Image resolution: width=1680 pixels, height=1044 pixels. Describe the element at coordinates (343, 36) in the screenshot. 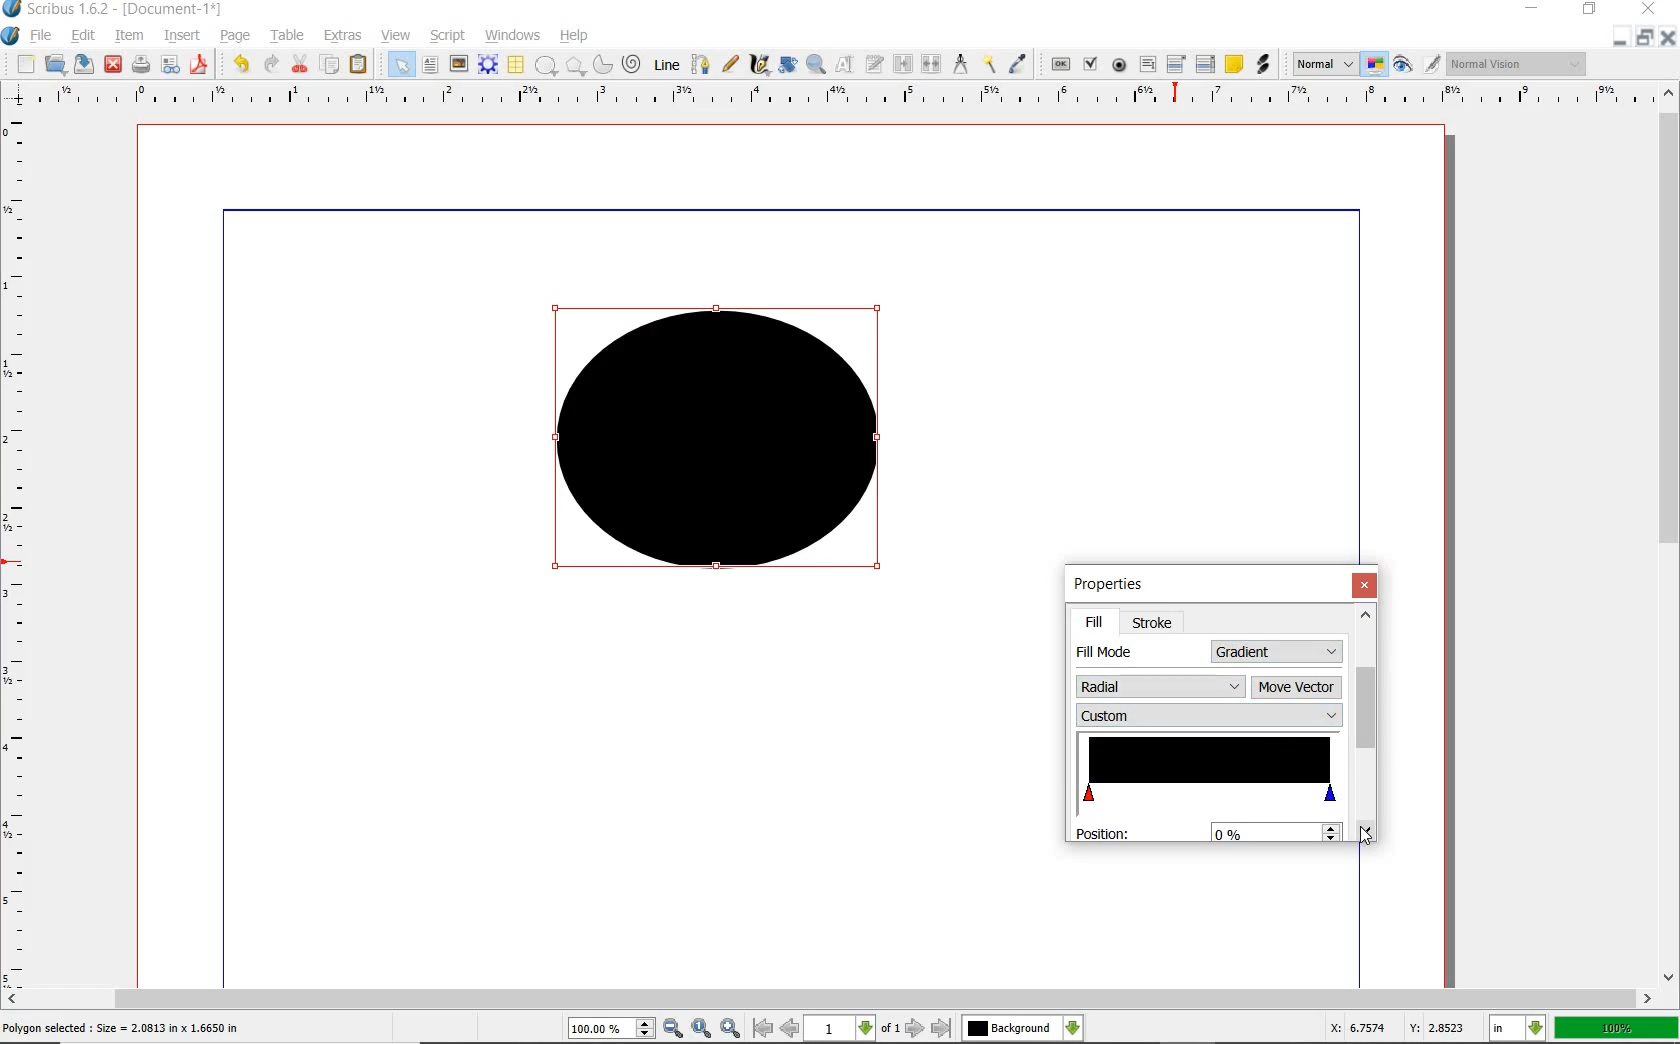

I see `EXTRAS` at that location.